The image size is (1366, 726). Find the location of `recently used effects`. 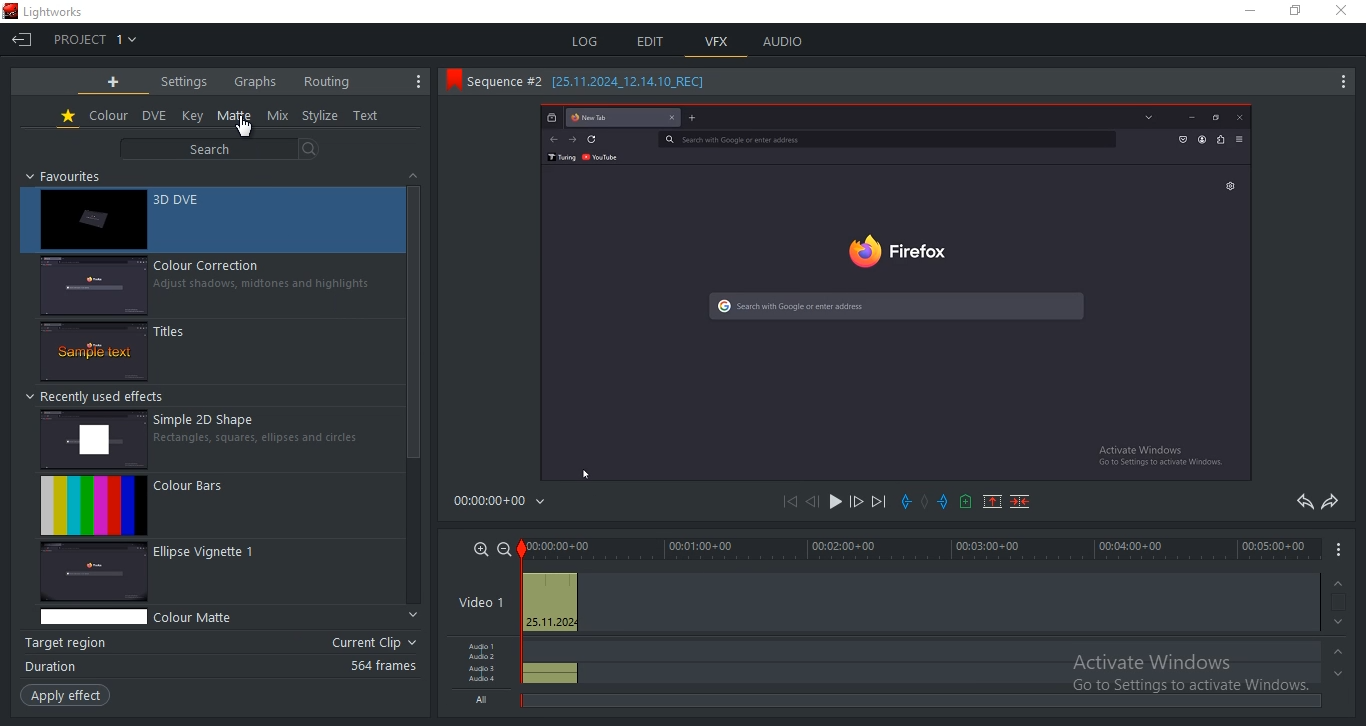

recently used effects is located at coordinates (99, 396).